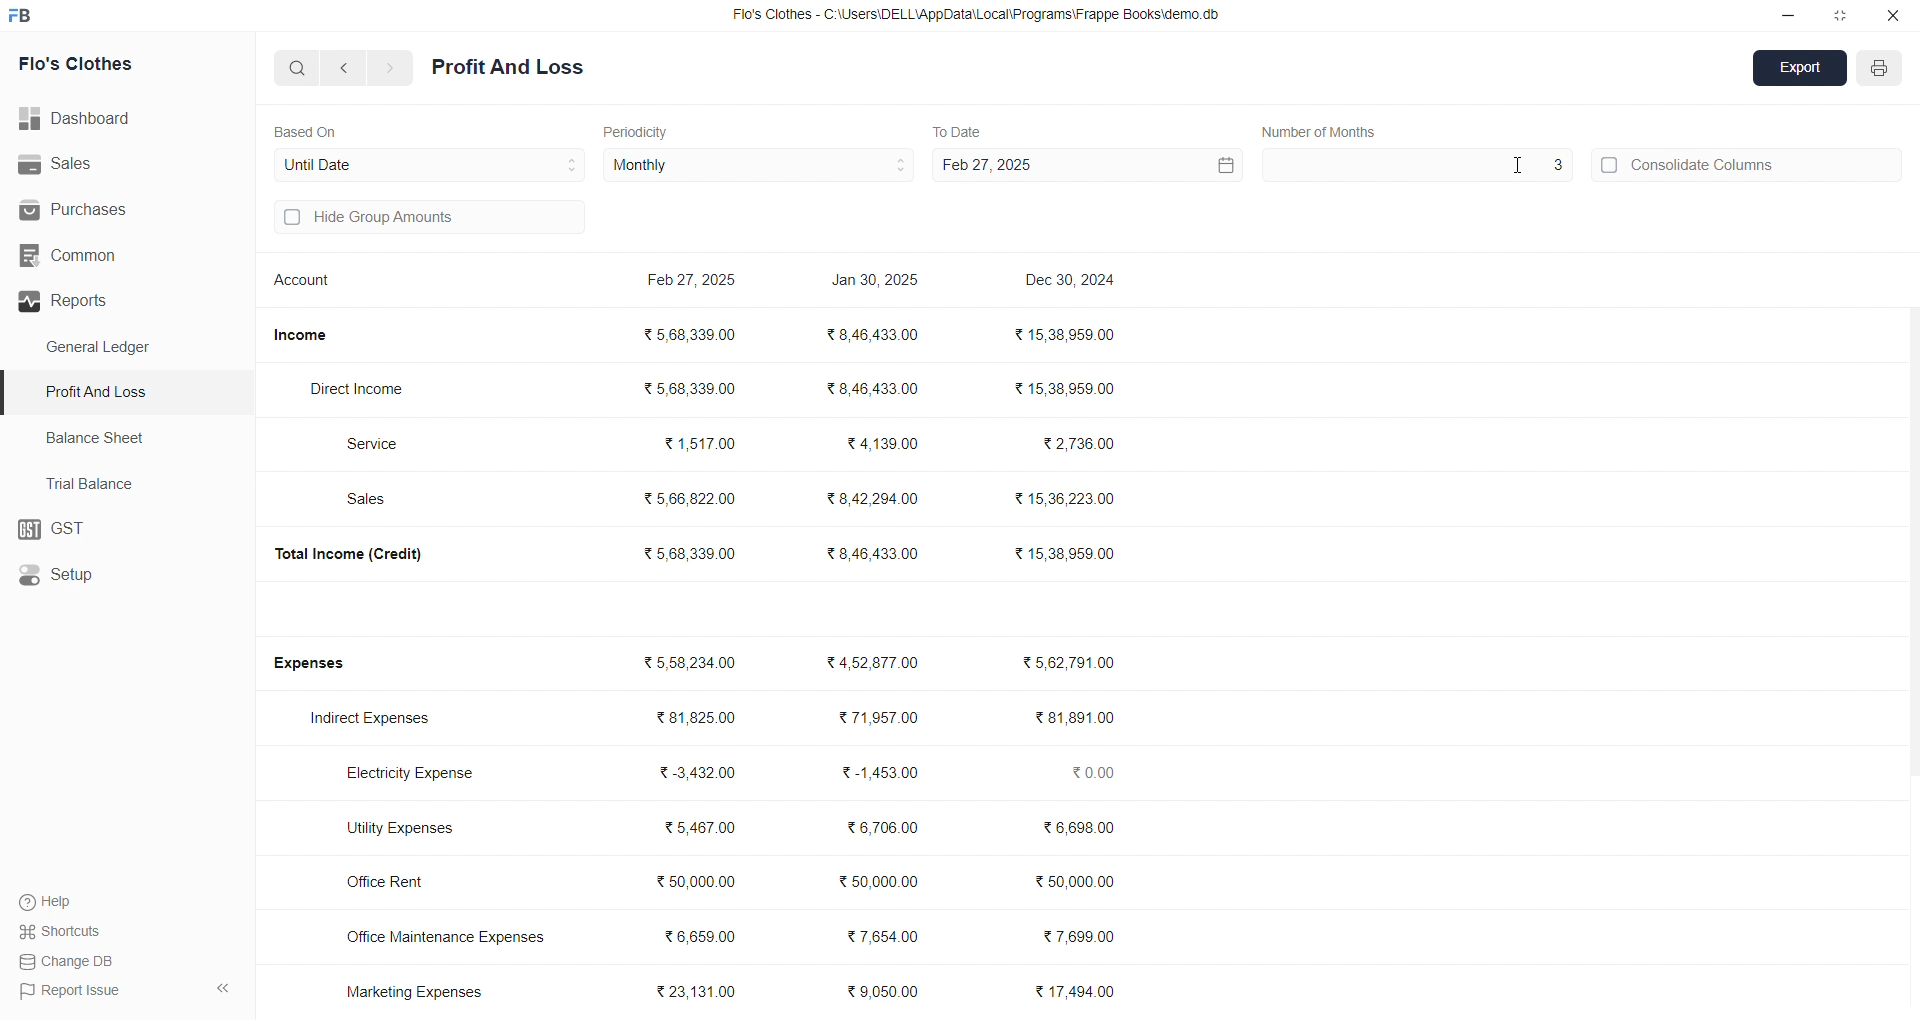  Describe the element at coordinates (367, 390) in the screenshot. I see `Direct Income` at that location.